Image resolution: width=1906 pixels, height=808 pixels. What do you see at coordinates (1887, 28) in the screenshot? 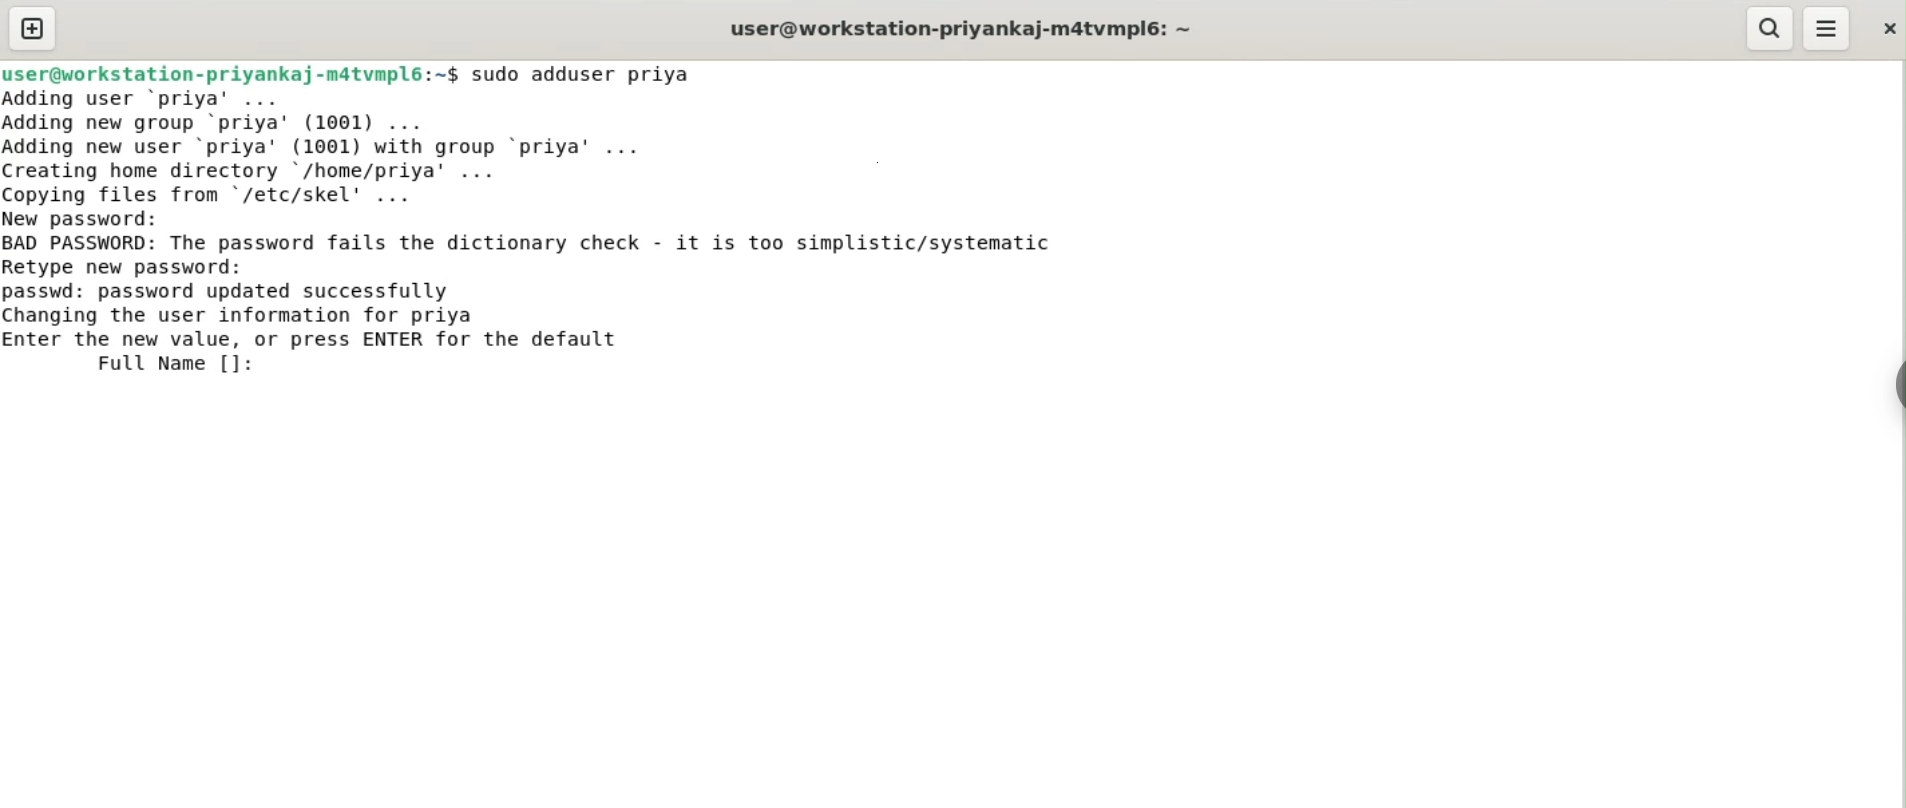
I see `close` at bounding box center [1887, 28].